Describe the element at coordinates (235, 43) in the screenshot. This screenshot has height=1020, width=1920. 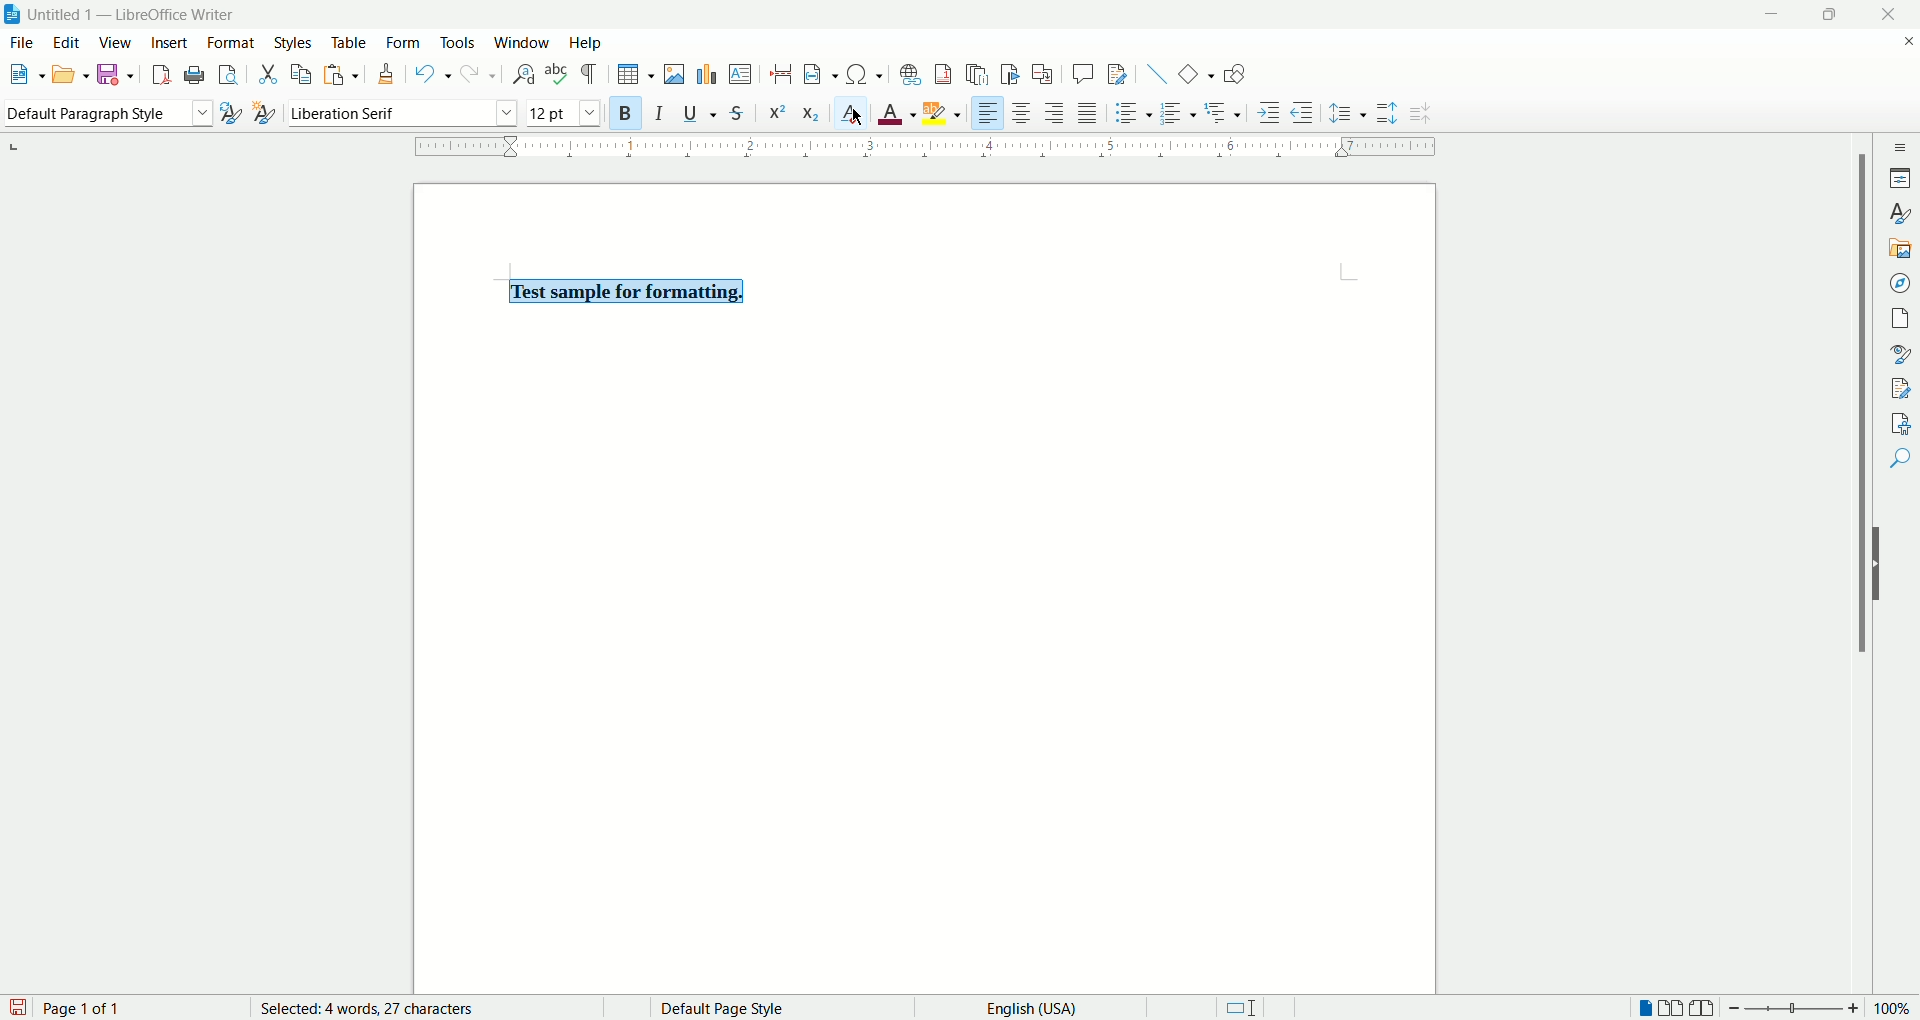
I see `format` at that location.